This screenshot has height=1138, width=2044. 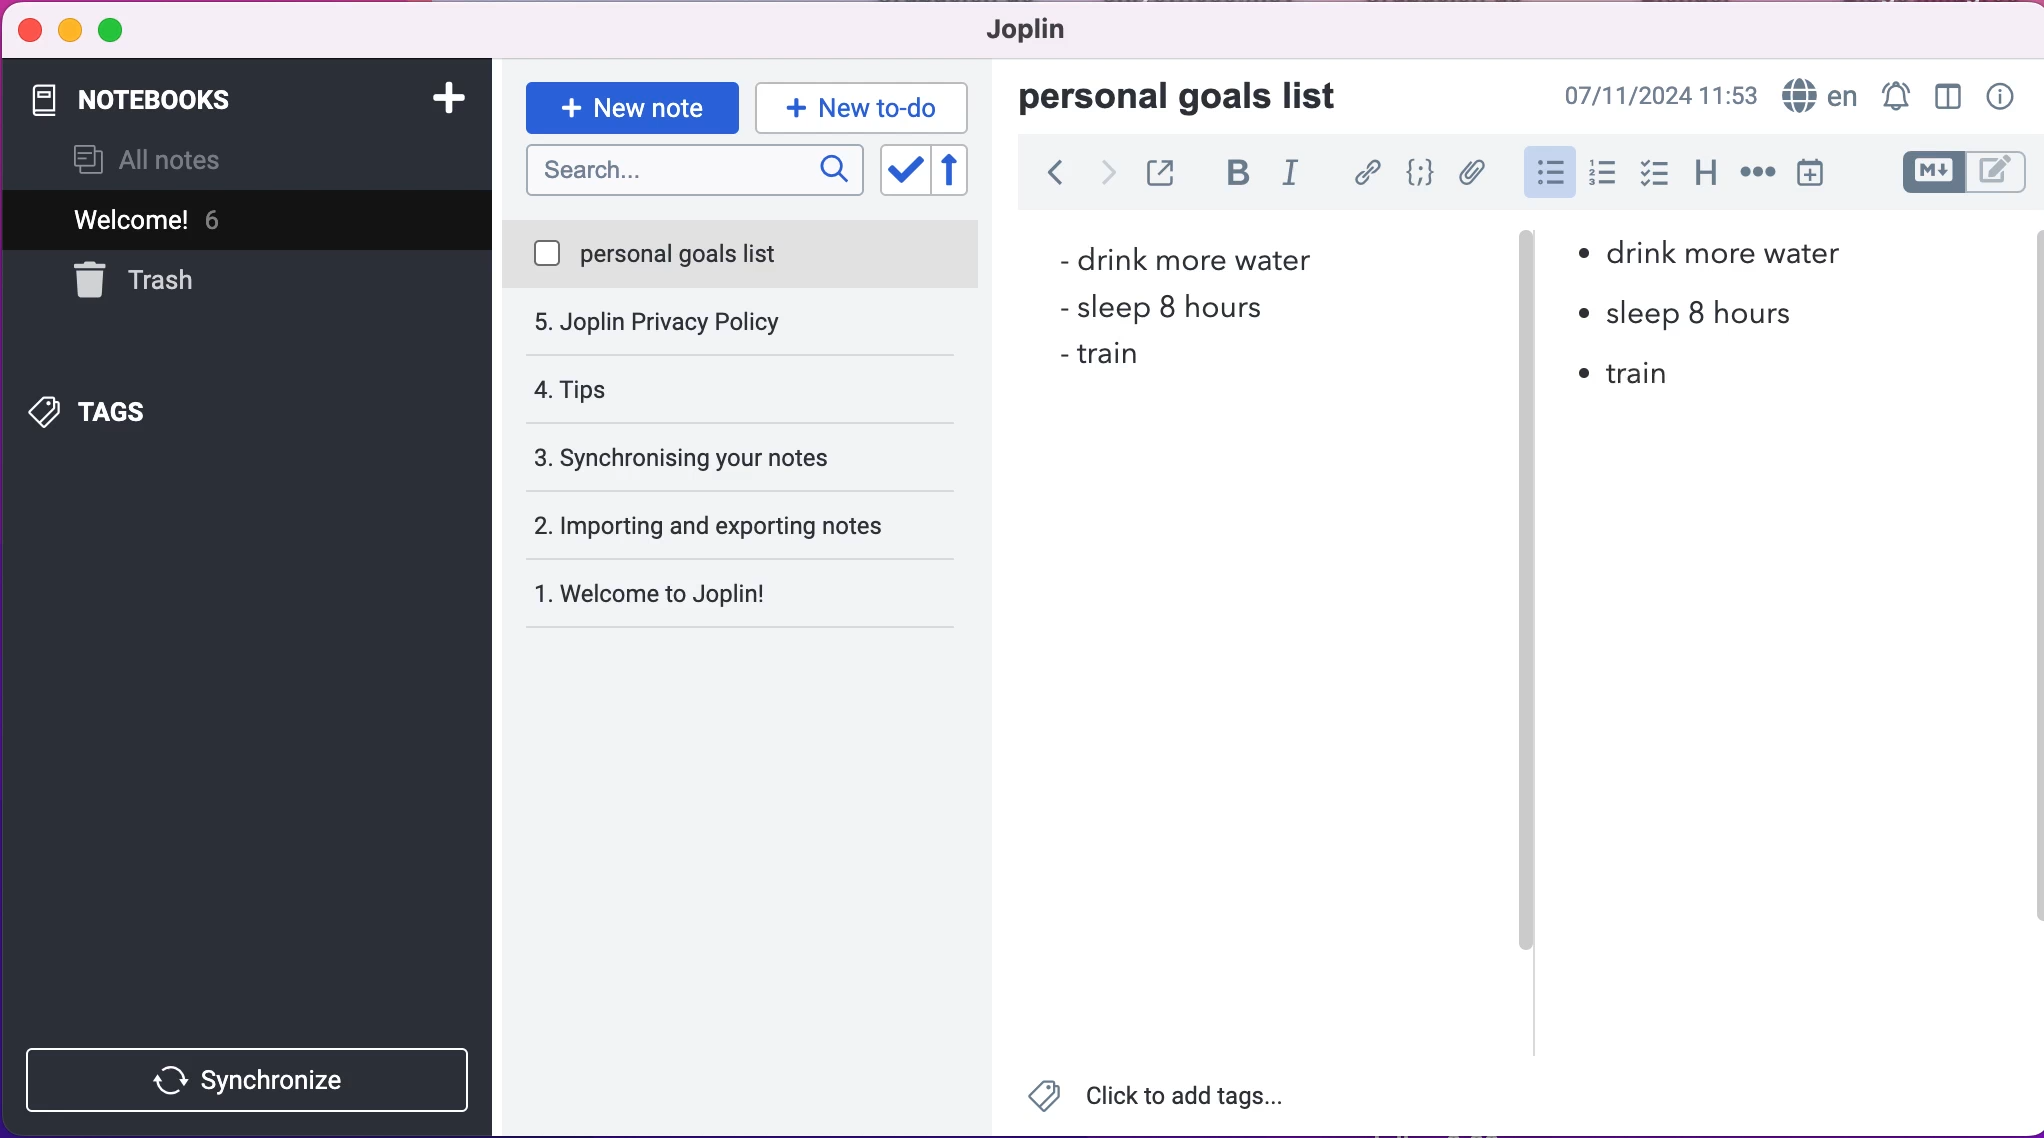 I want to click on Click to add tags..., so click(x=1169, y=1097).